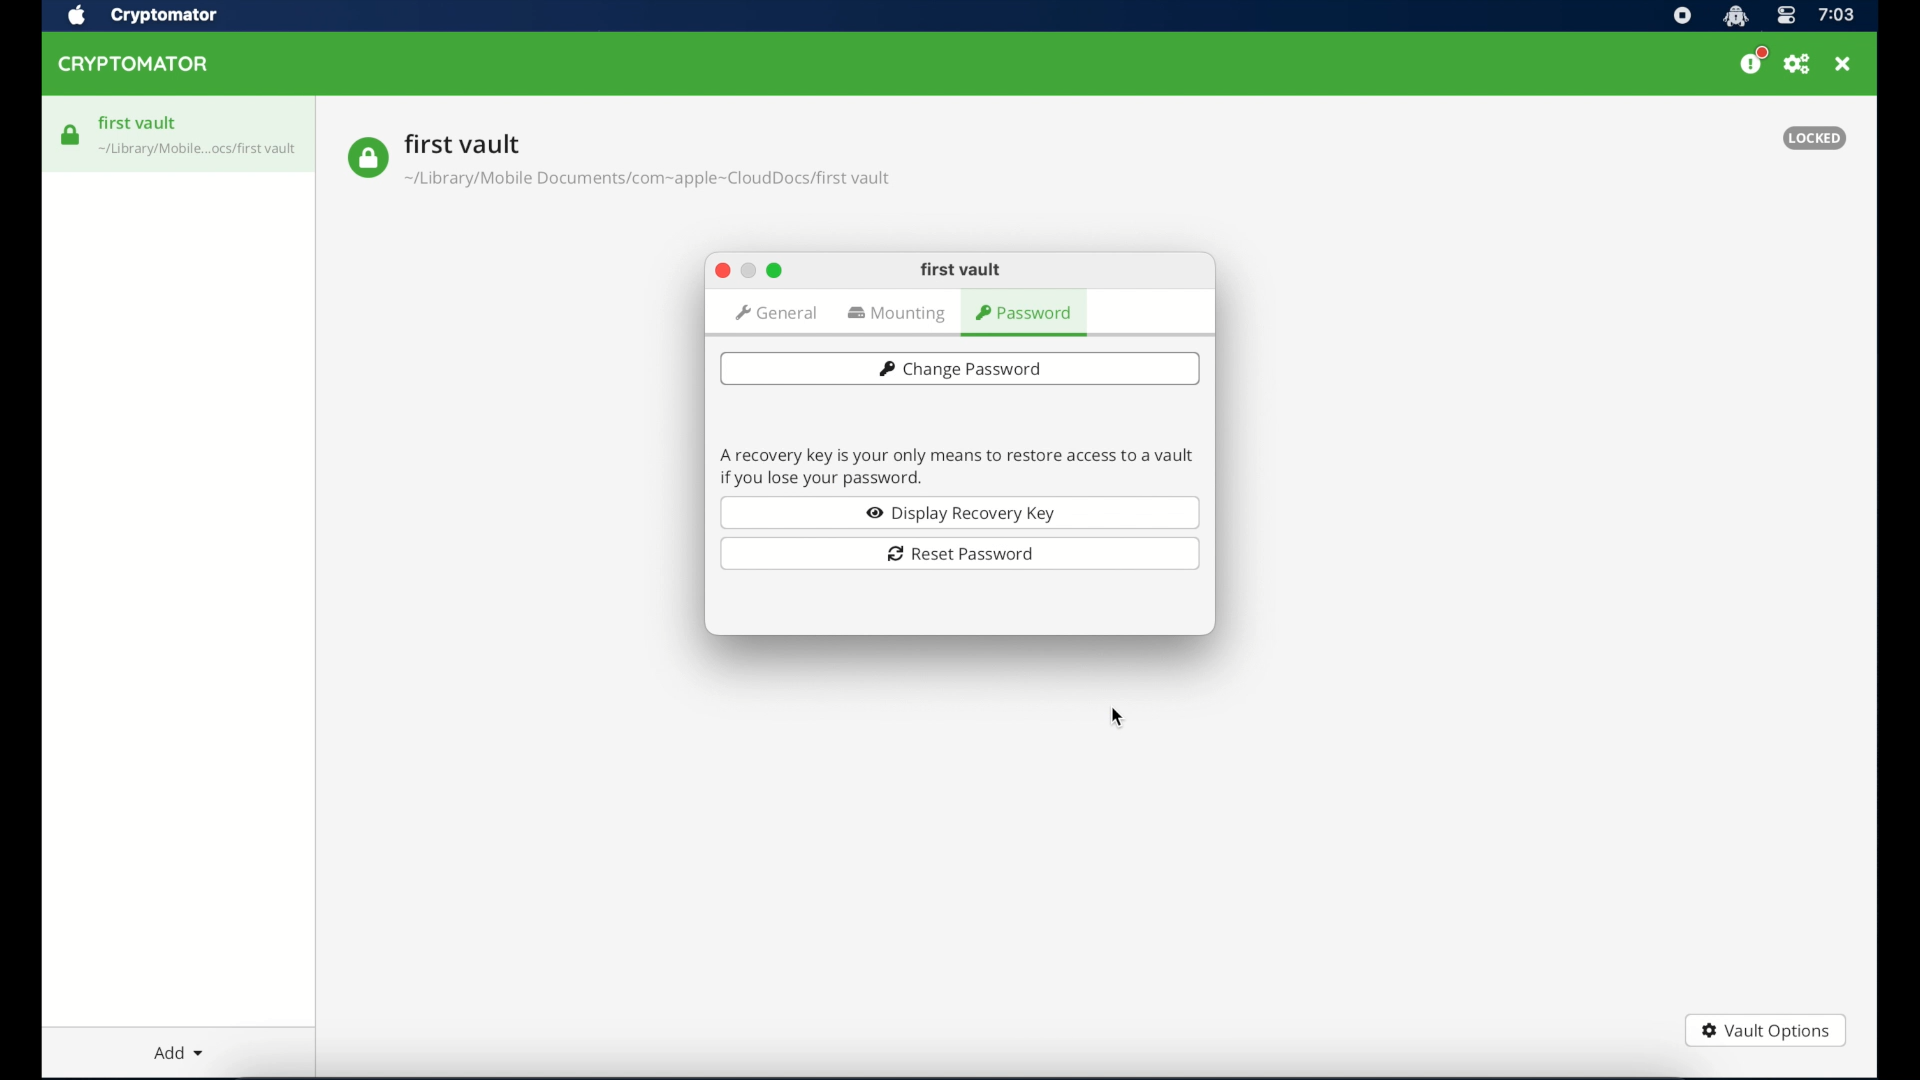 The width and height of the screenshot is (1920, 1080). Describe the element at coordinates (163, 17) in the screenshot. I see `crytptomator` at that location.